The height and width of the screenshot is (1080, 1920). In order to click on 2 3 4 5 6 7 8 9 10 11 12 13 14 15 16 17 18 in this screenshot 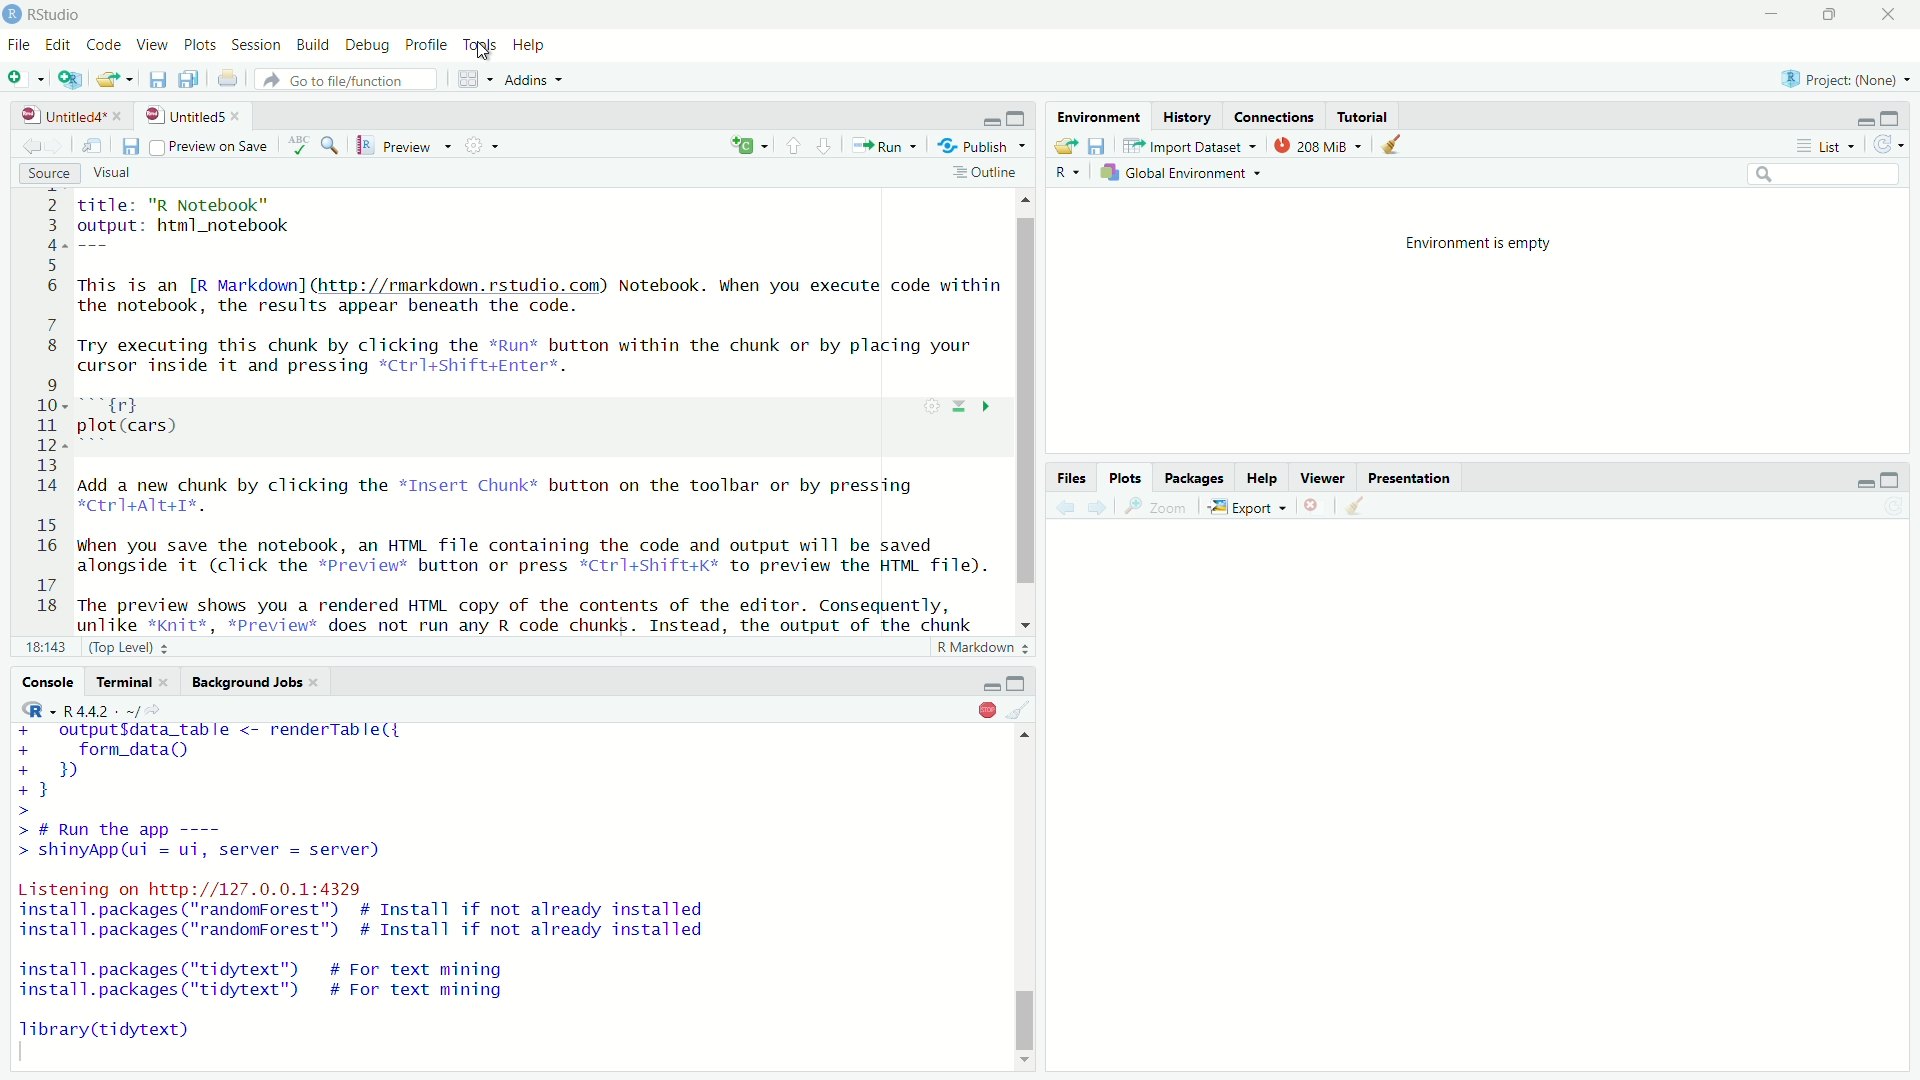, I will do `click(42, 410)`.